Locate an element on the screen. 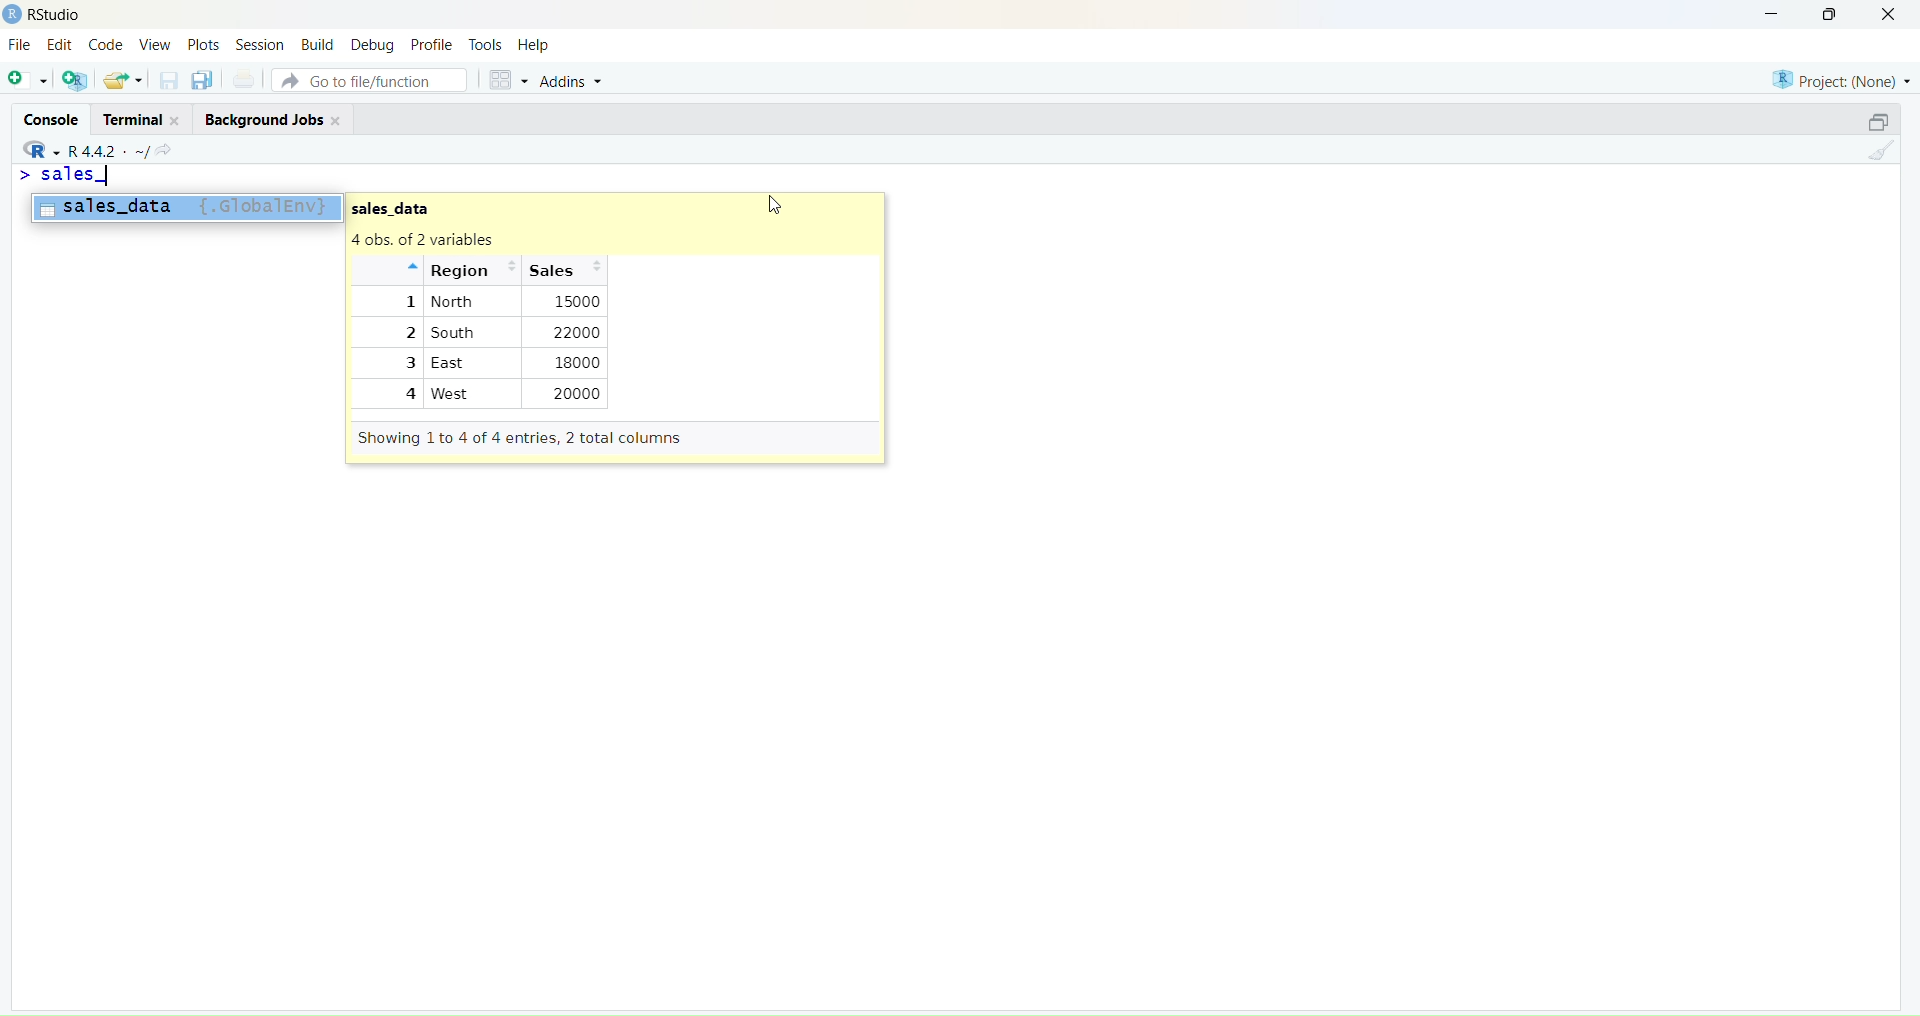  add script is located at coordinates (26, 81).